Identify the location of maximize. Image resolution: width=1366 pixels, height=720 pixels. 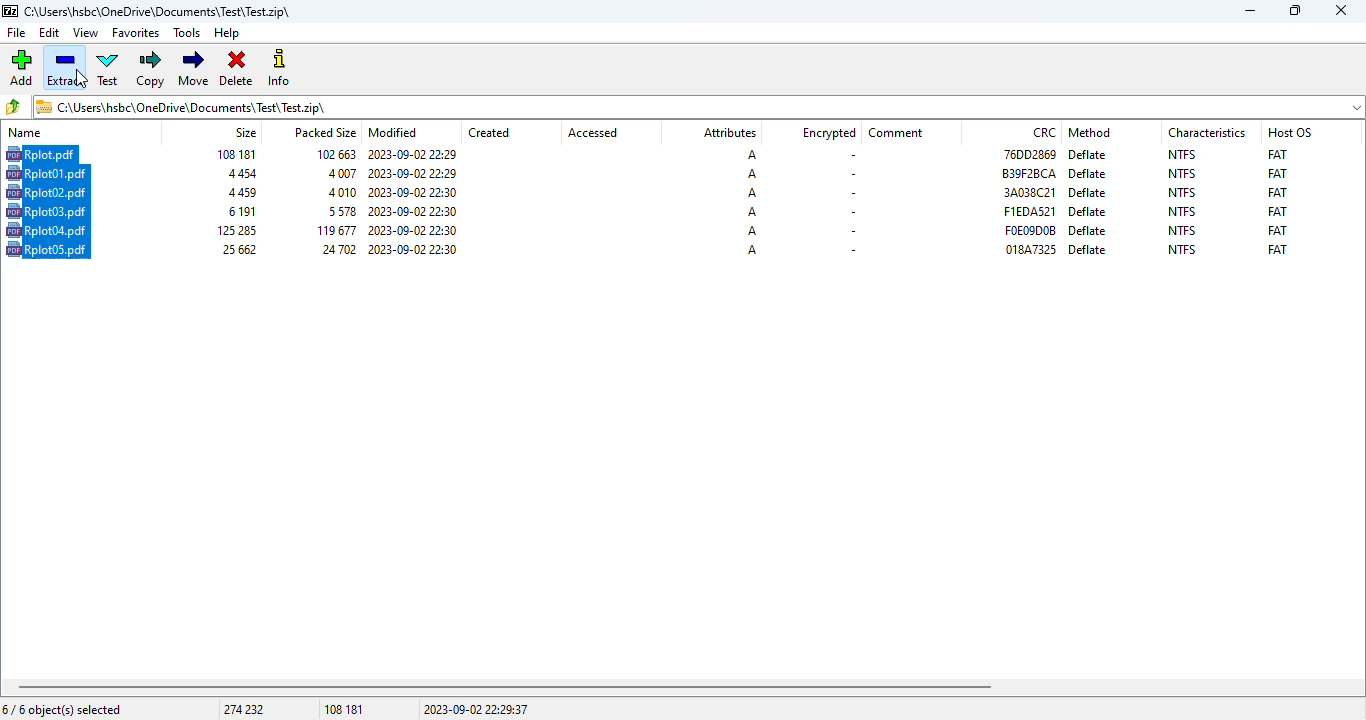
(1295, 11).